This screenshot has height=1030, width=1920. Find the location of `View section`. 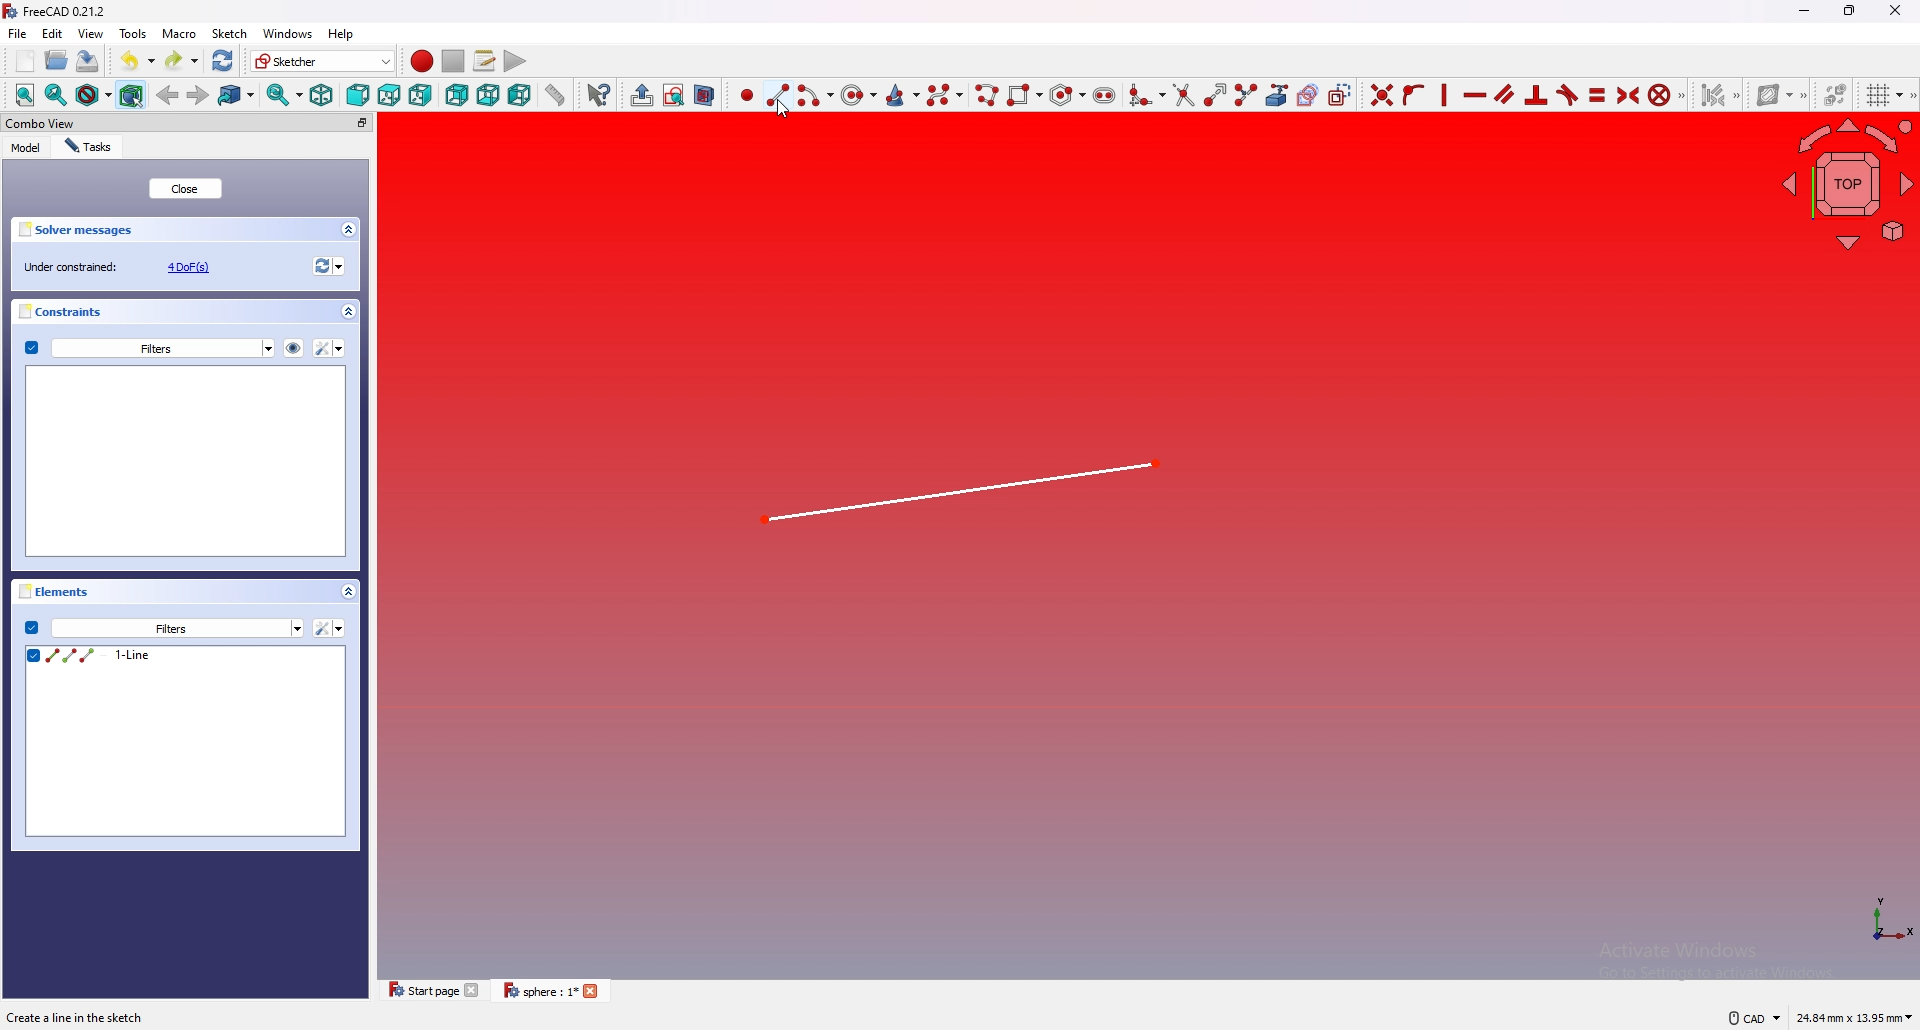

View section is located at coordinates (705, 94).